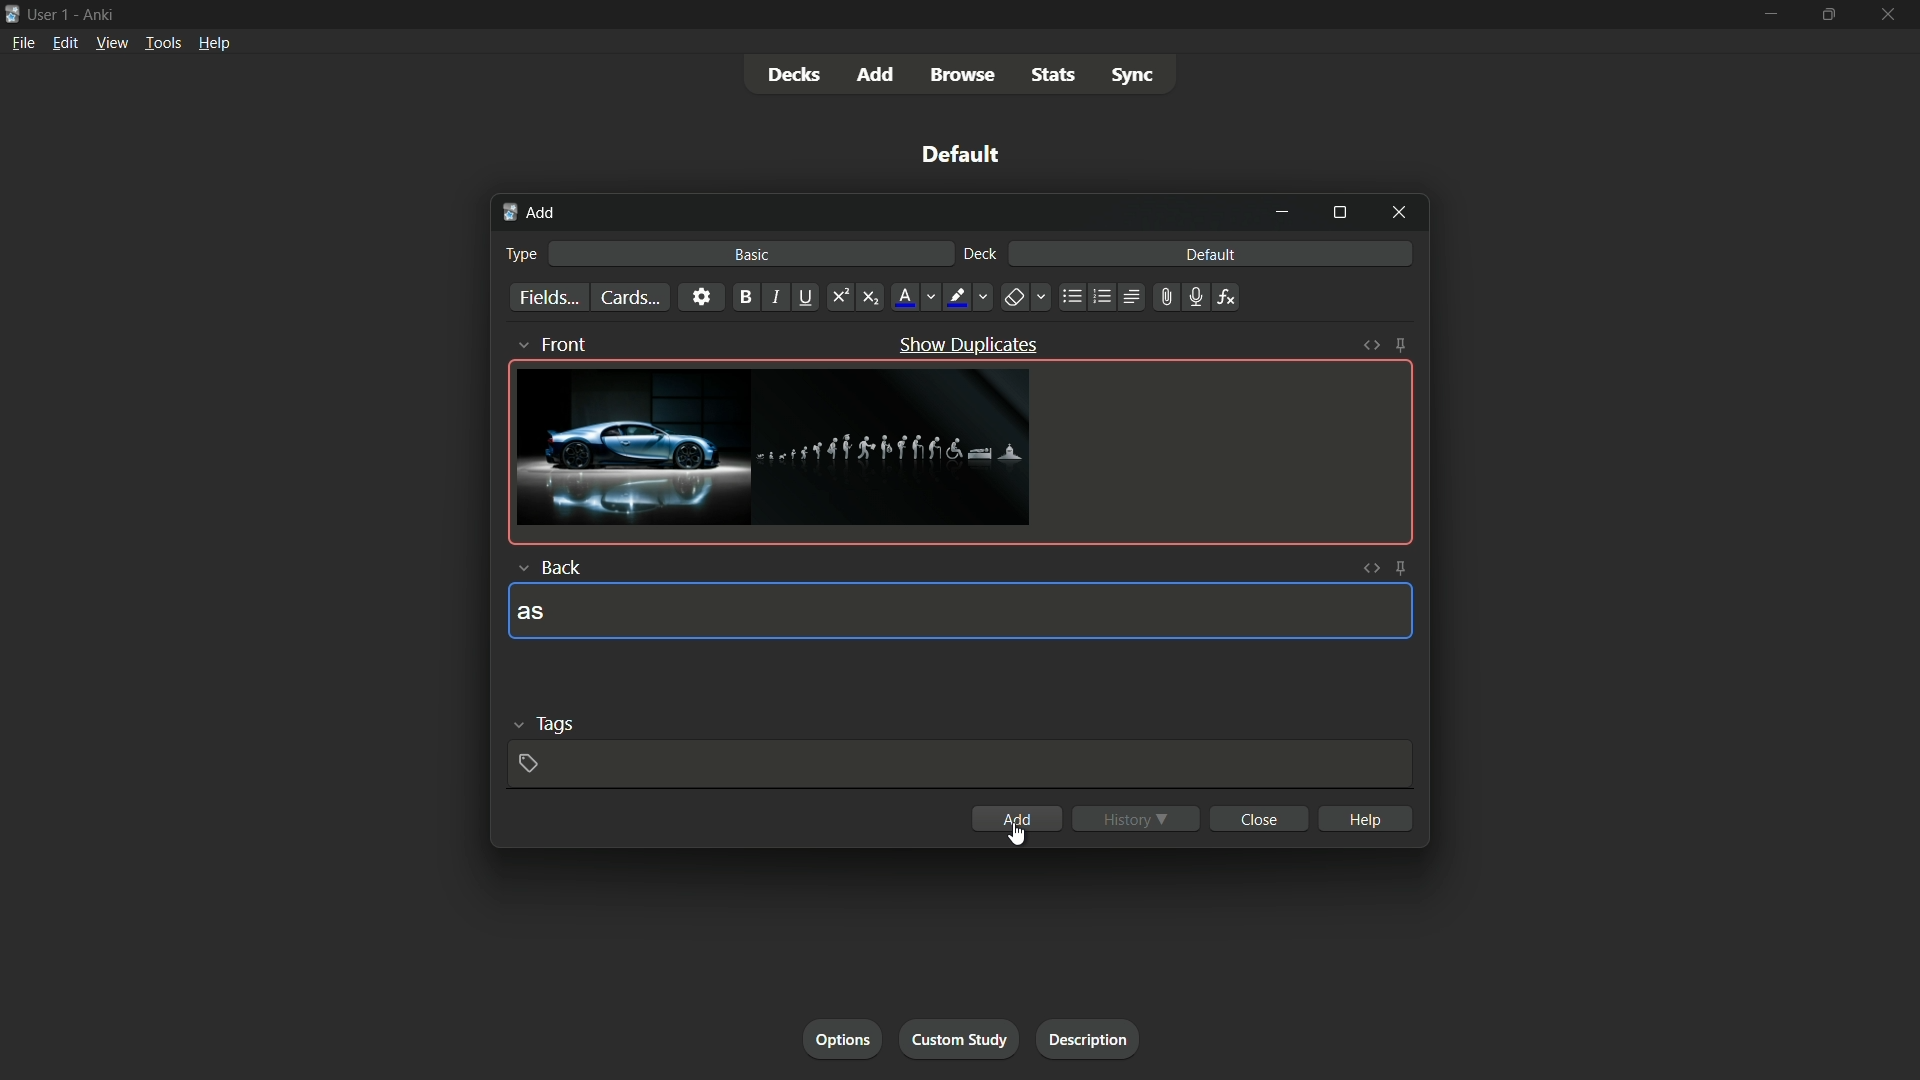 This screenshot has height=1080, width=1920. Describe the element at coordinates (794, 76) in the screenshot. I see `decks` at that location.